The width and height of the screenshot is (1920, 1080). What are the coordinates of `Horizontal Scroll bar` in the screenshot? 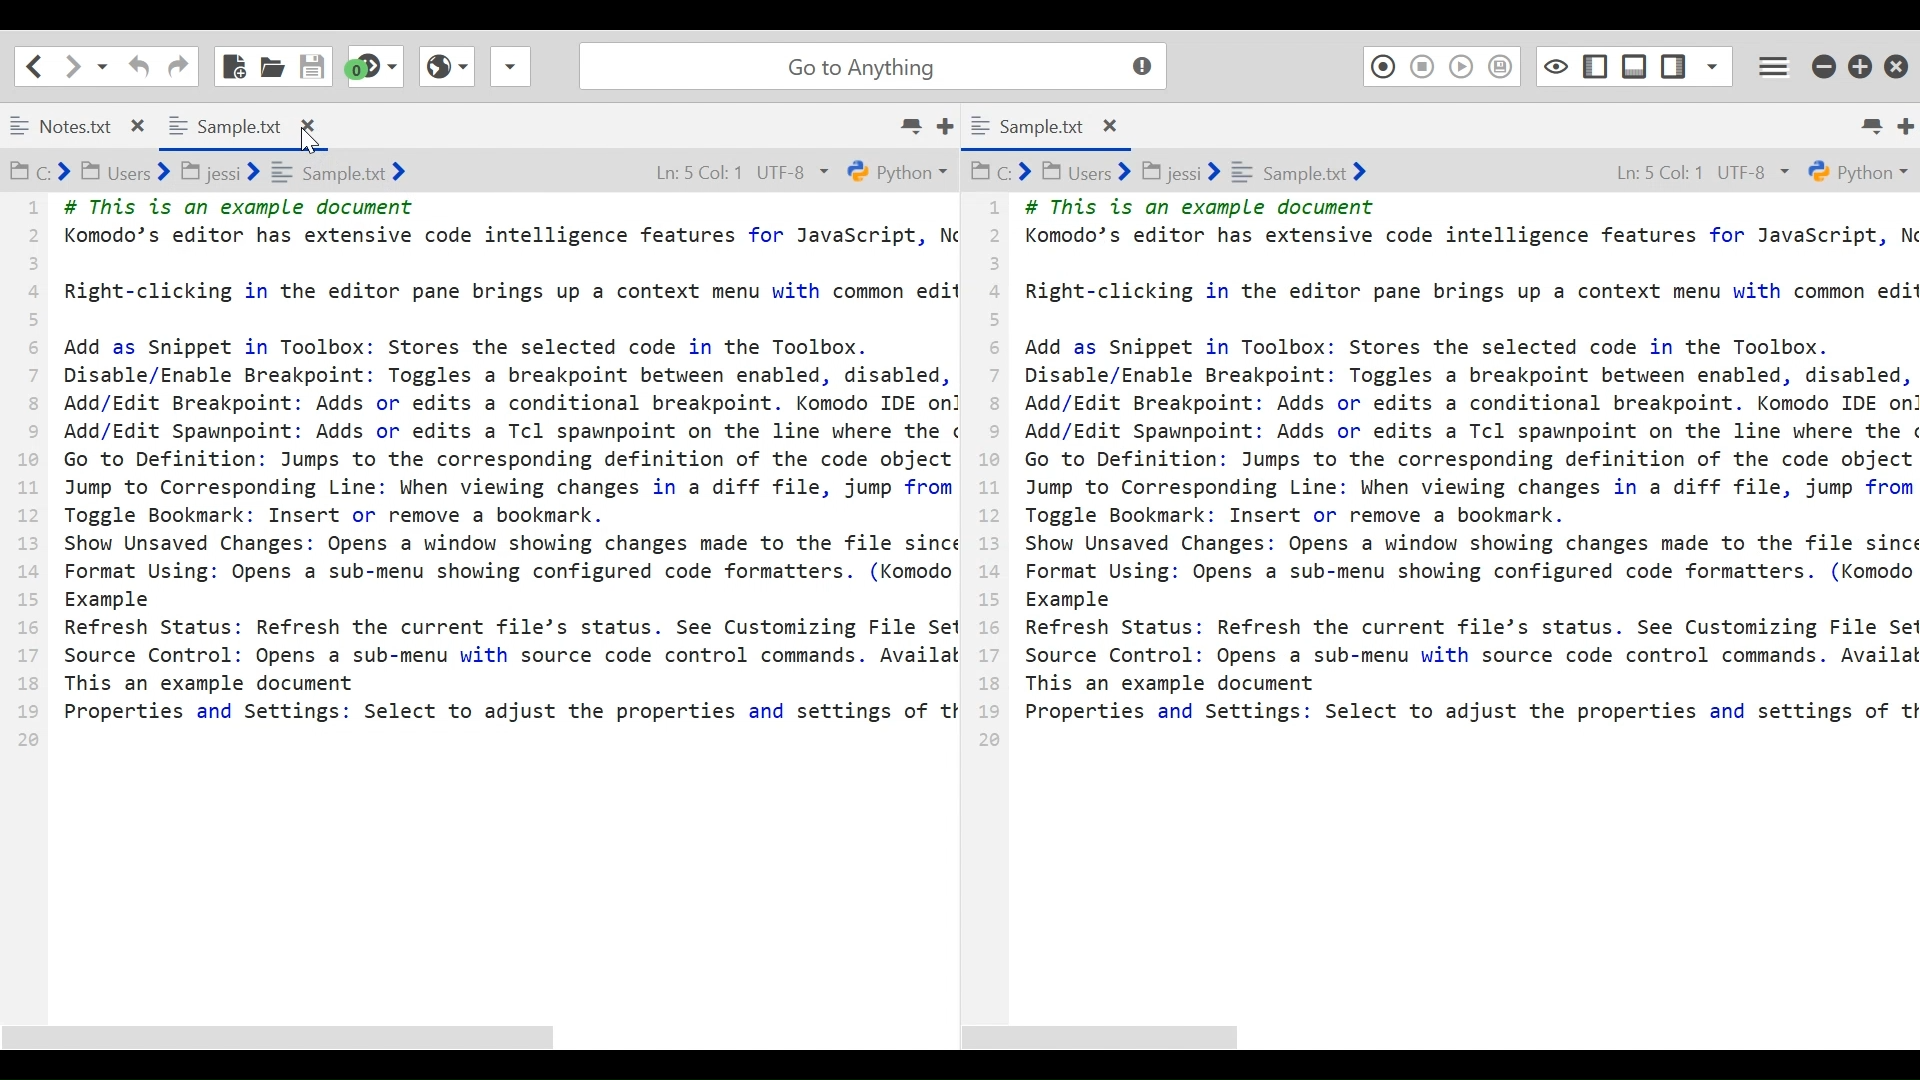 It's located at (279, 1038).